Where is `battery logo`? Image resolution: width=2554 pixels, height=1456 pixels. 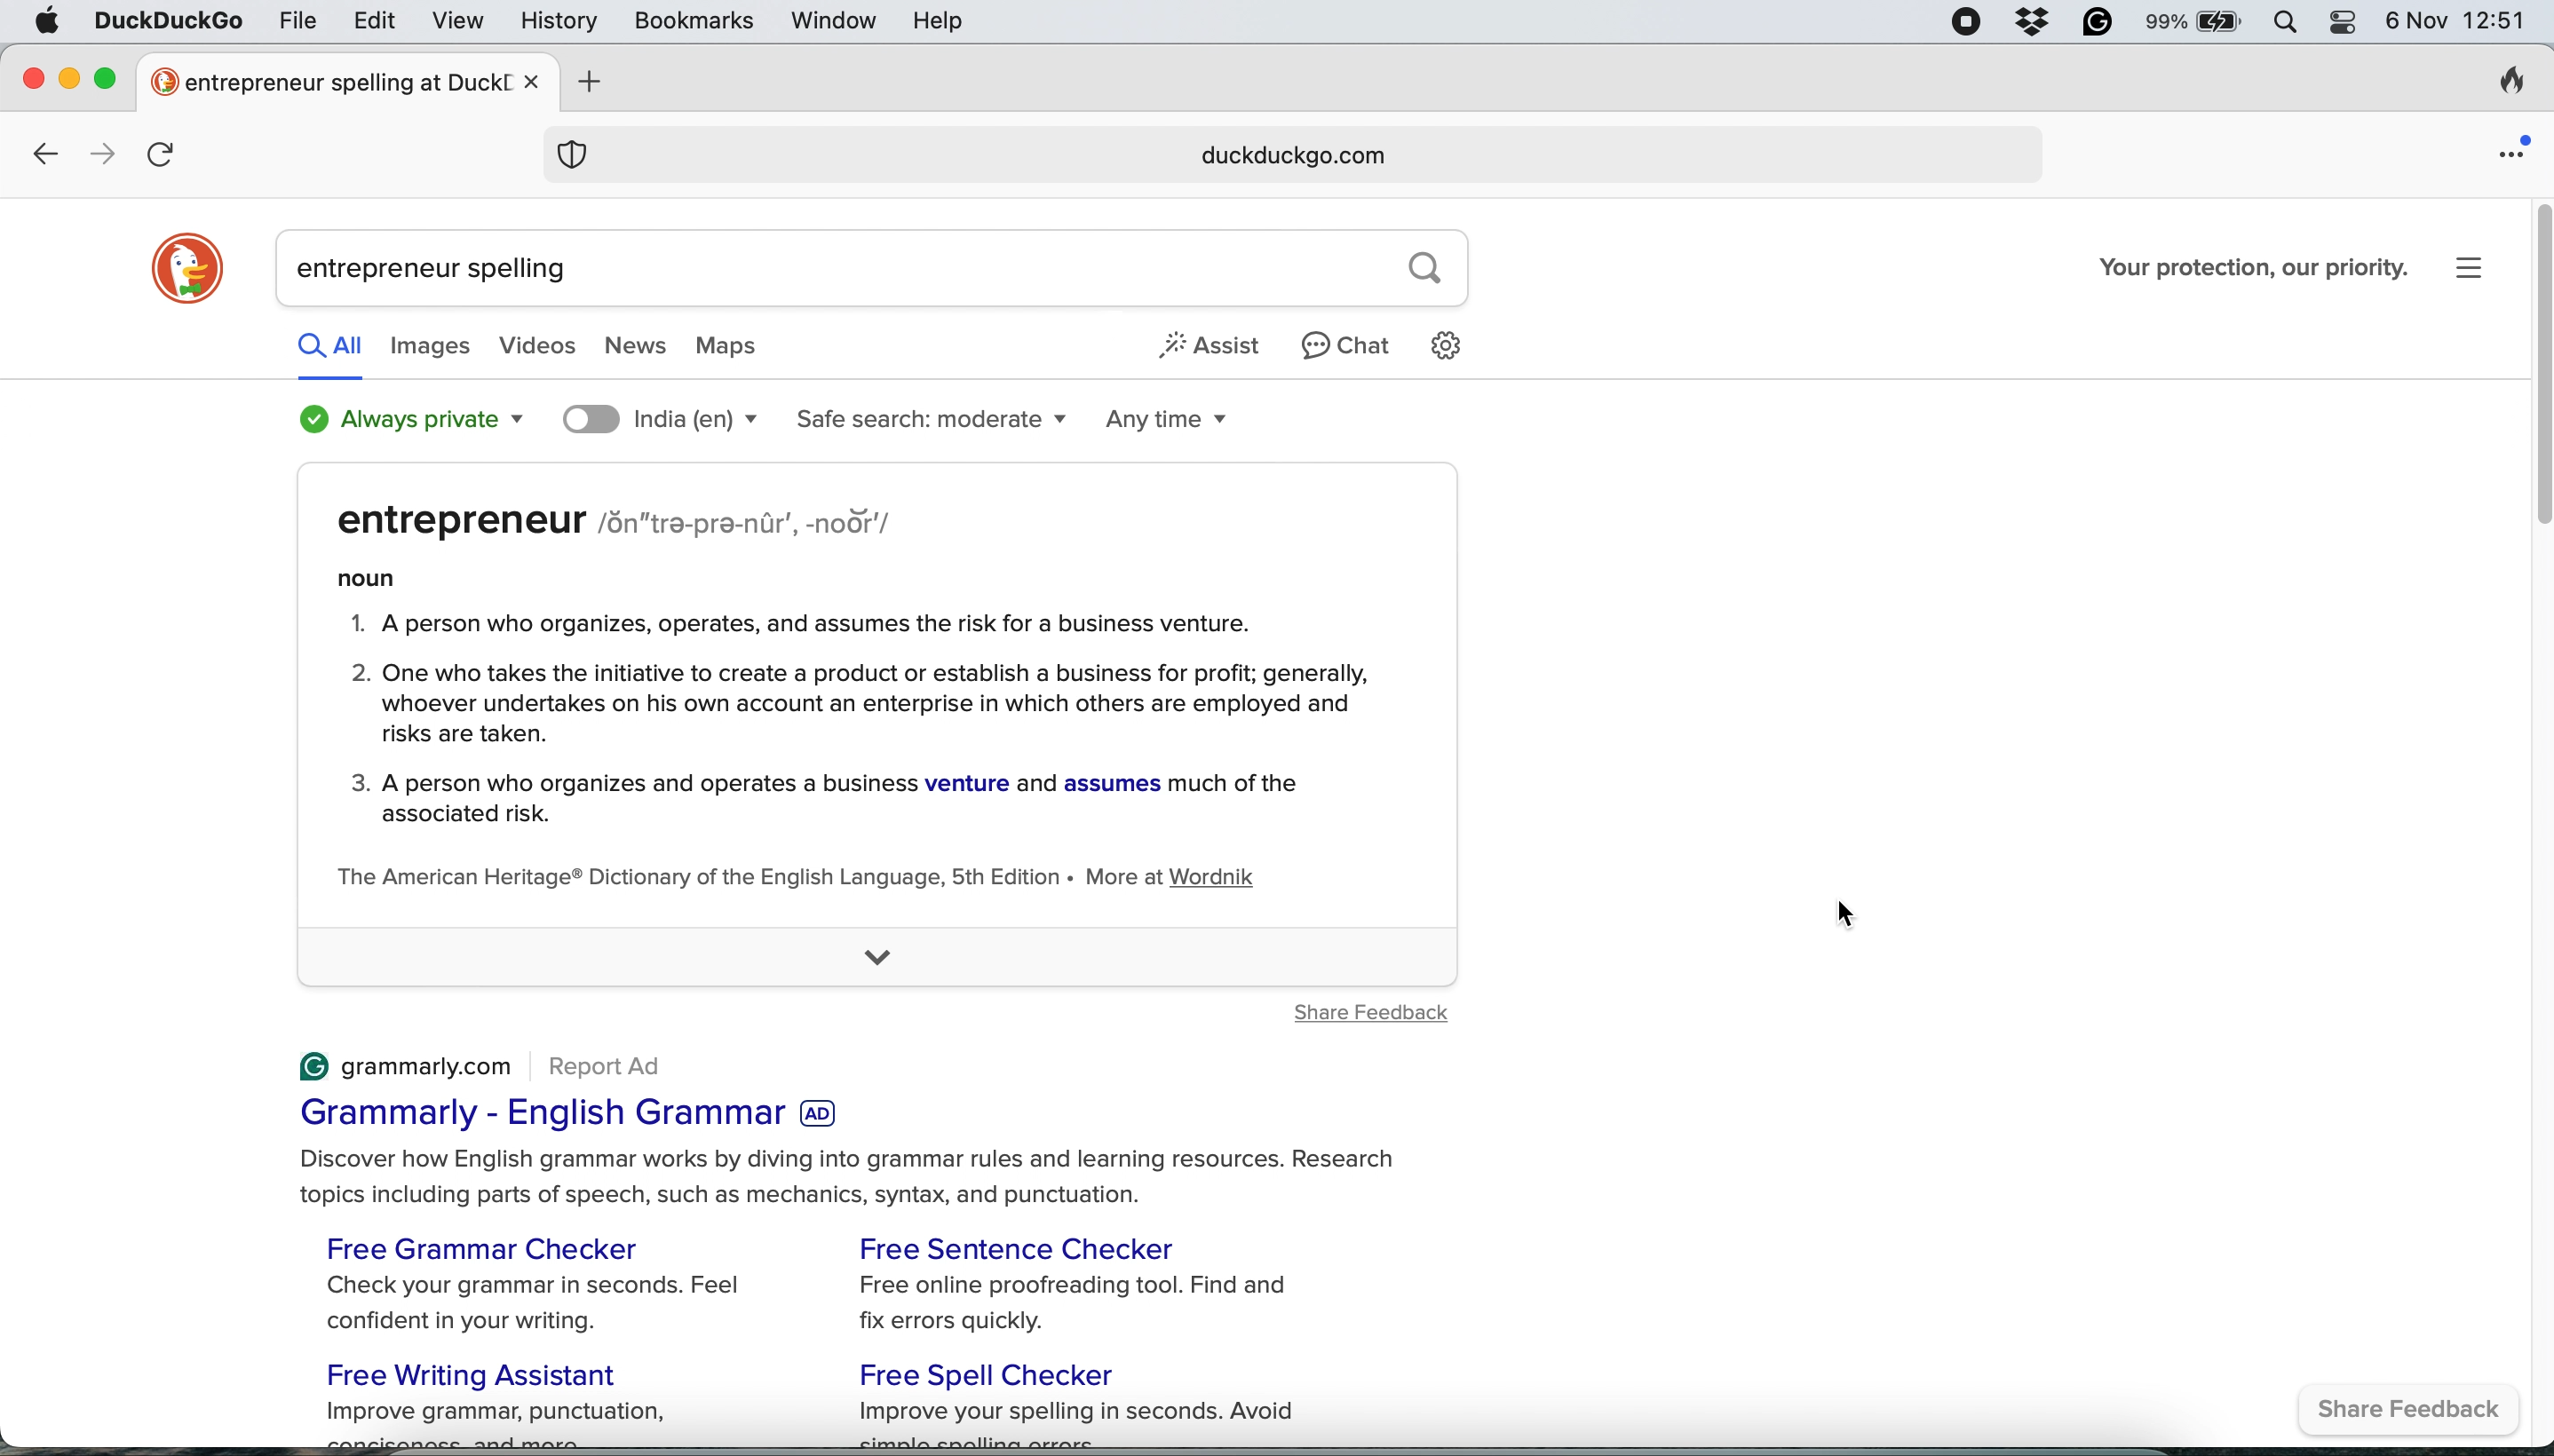 battery logo is located at coordinates (2226, 23).